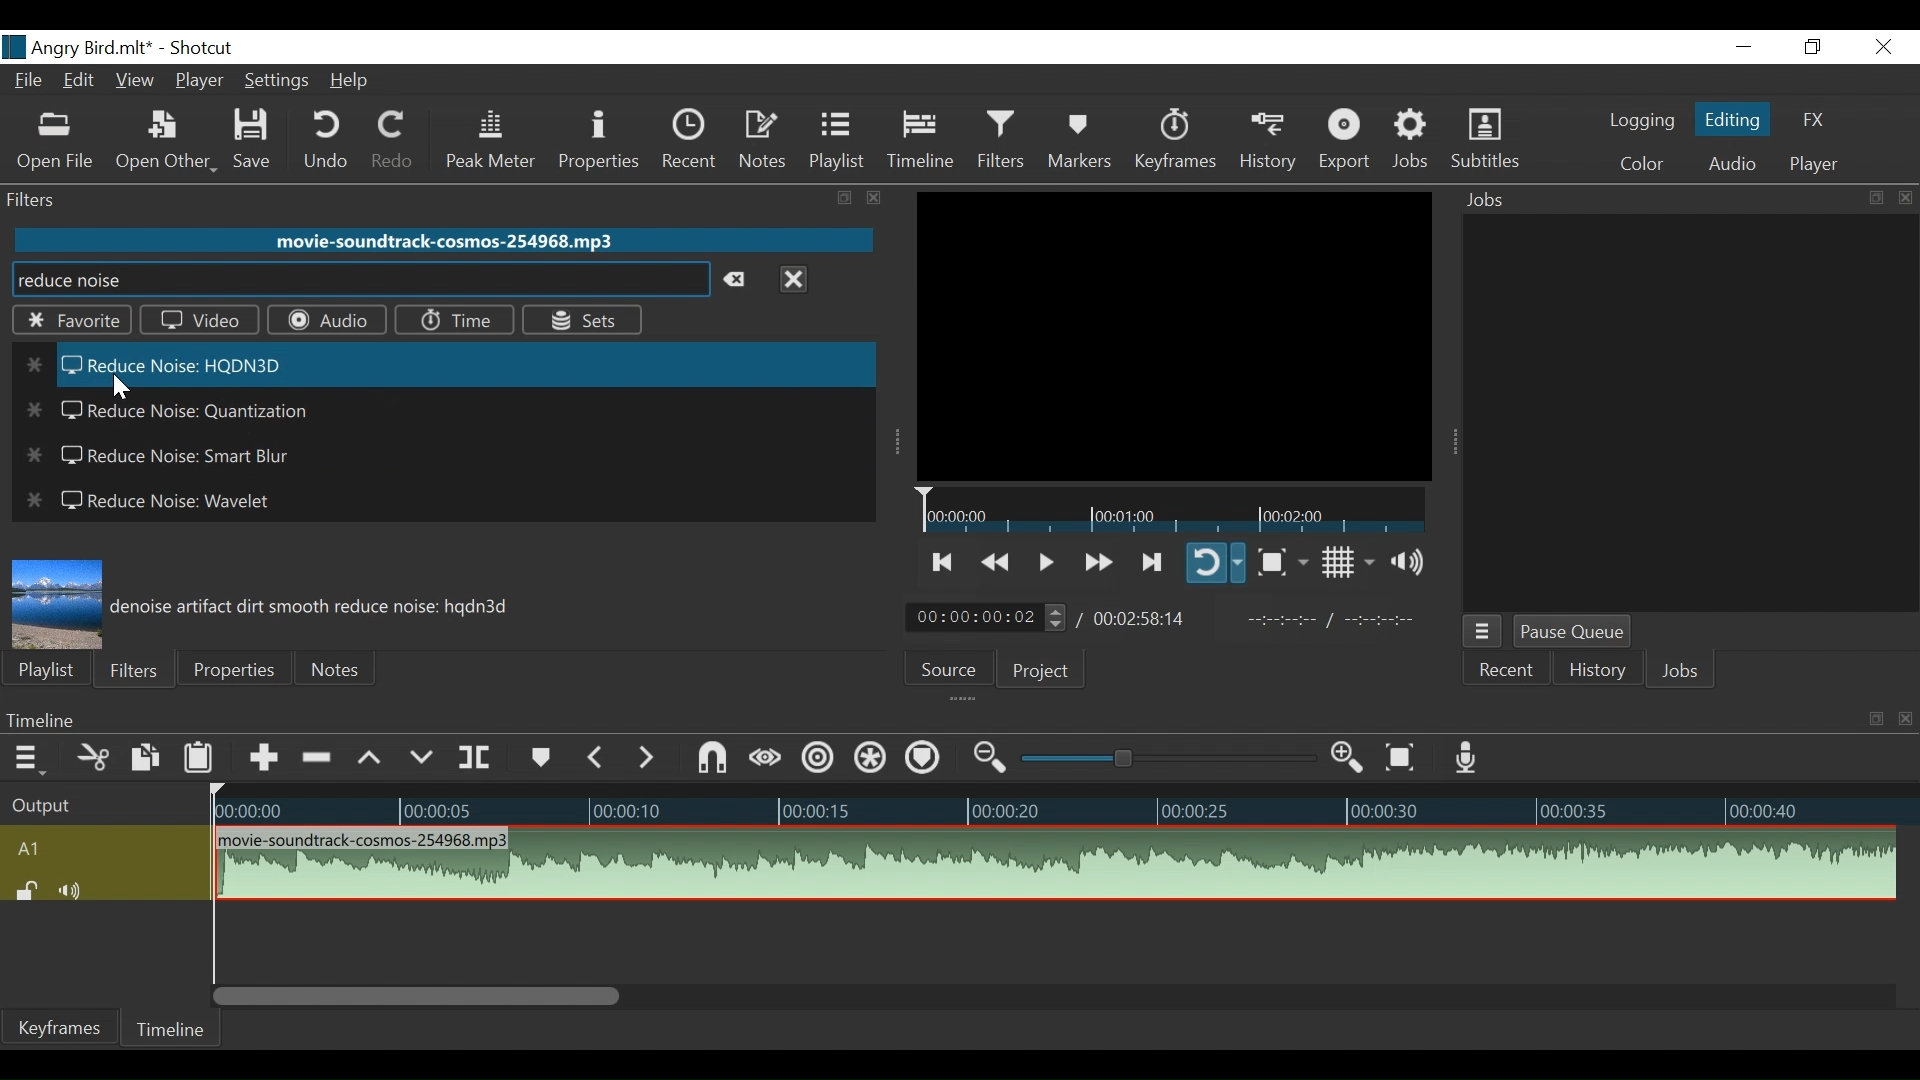 This screenshot has width=1920, height=1080. I want to click on Sets, so click(583, 321).